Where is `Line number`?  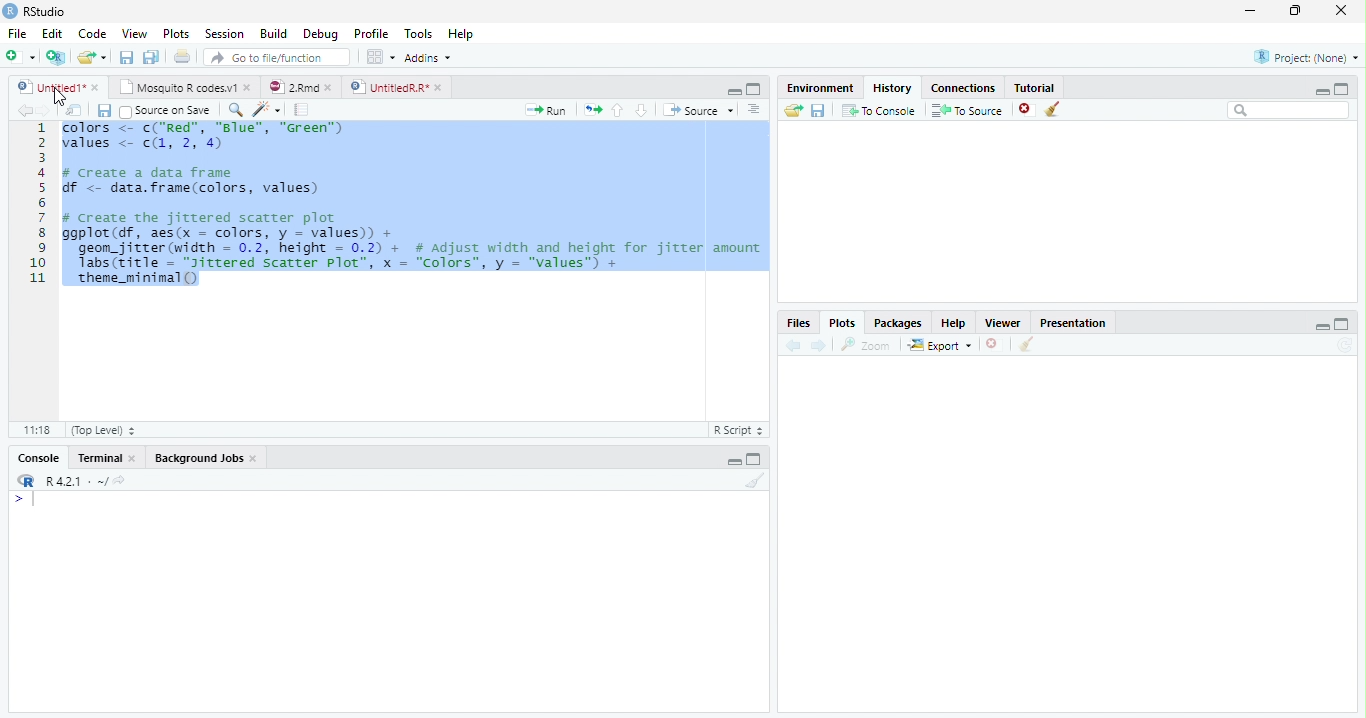
Line number is located at coordinates (38, 204).